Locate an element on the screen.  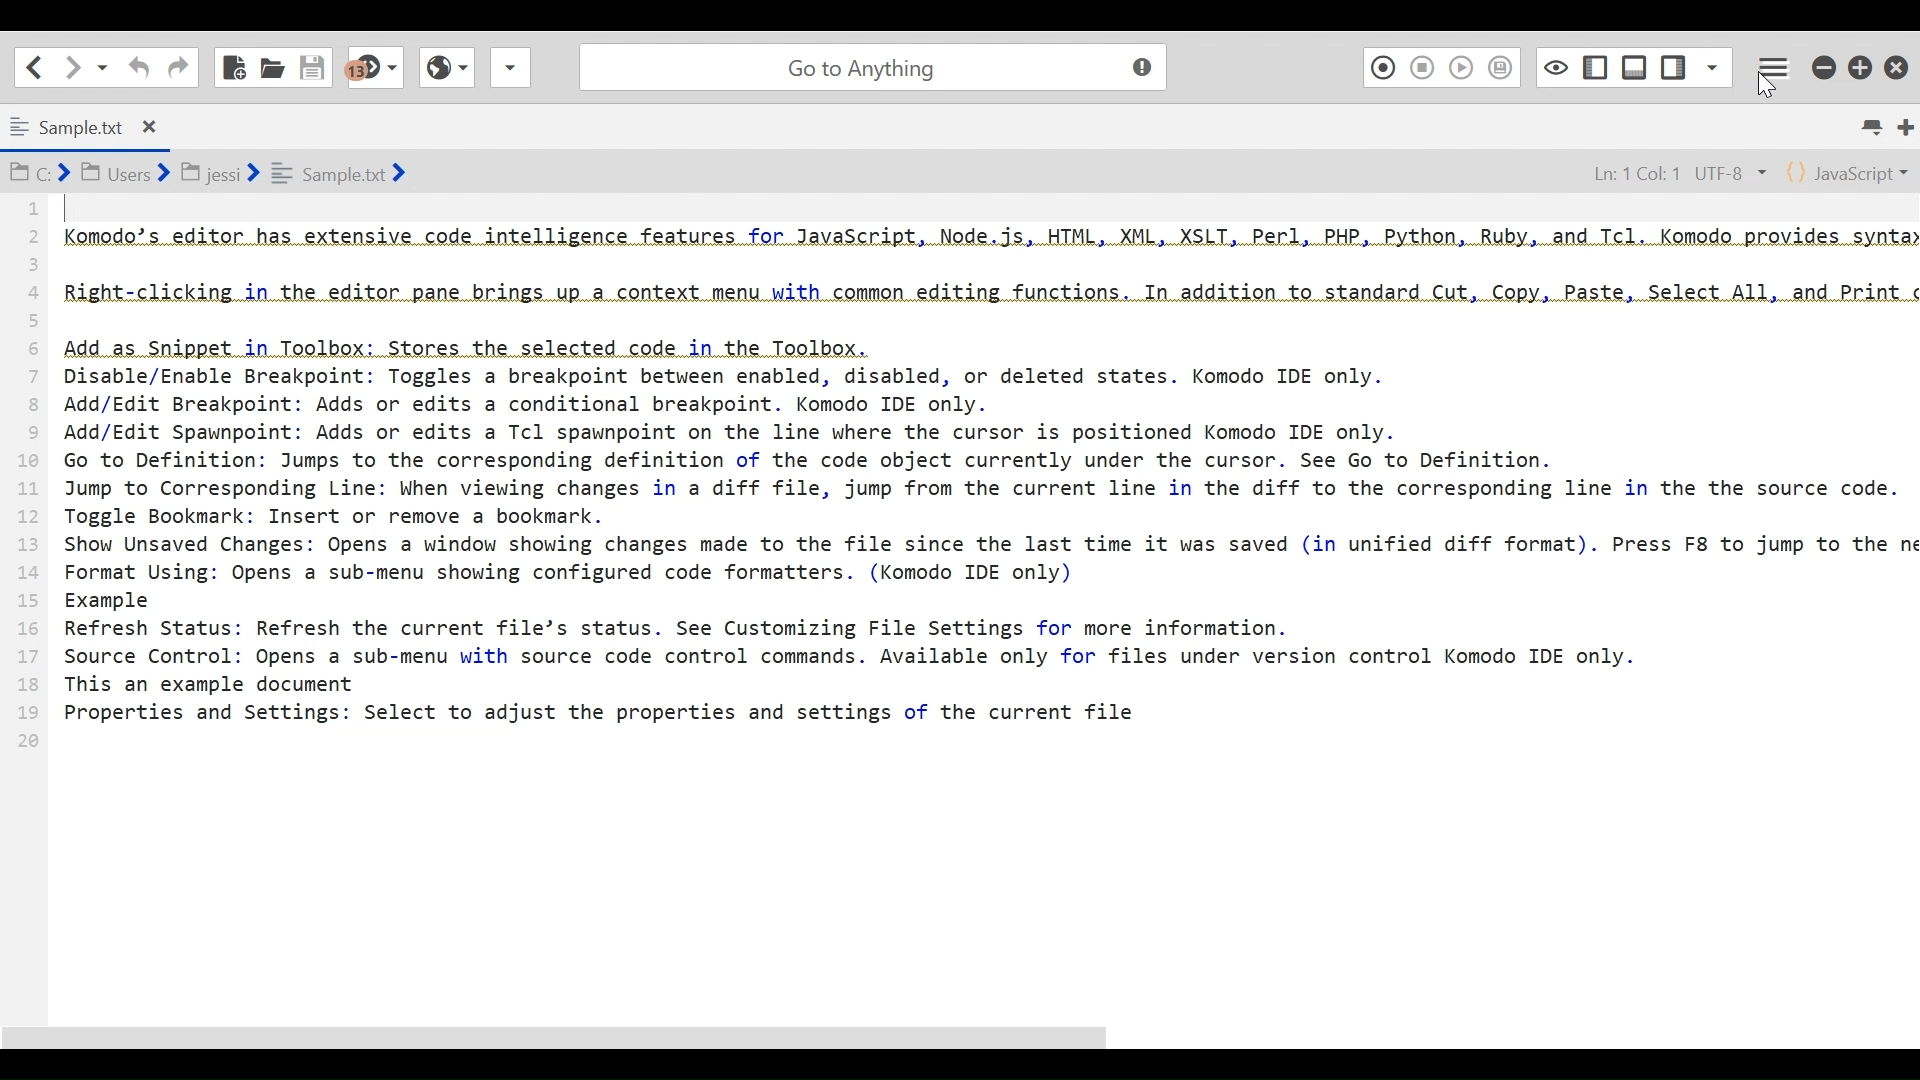
Save File is located at coordinates (315, 65).